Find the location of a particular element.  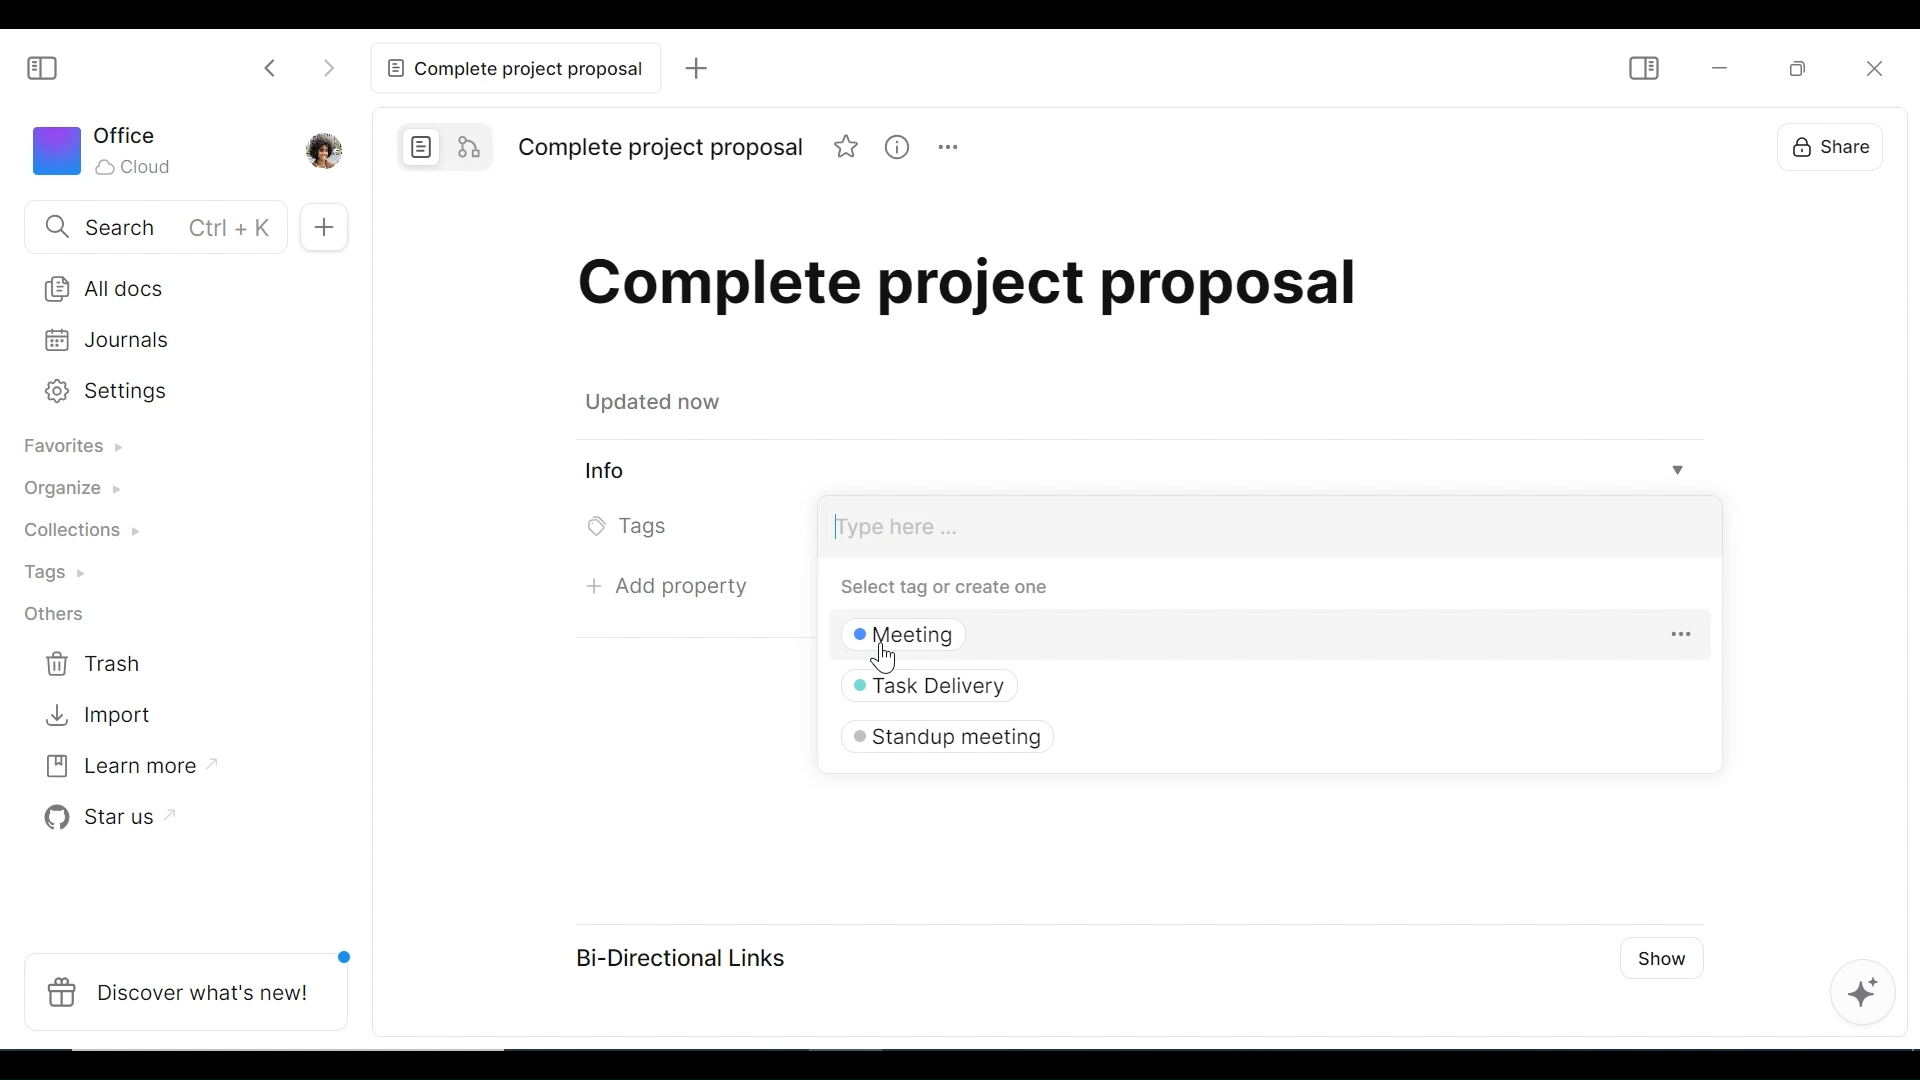

Others is located at coordinates (53, 613).